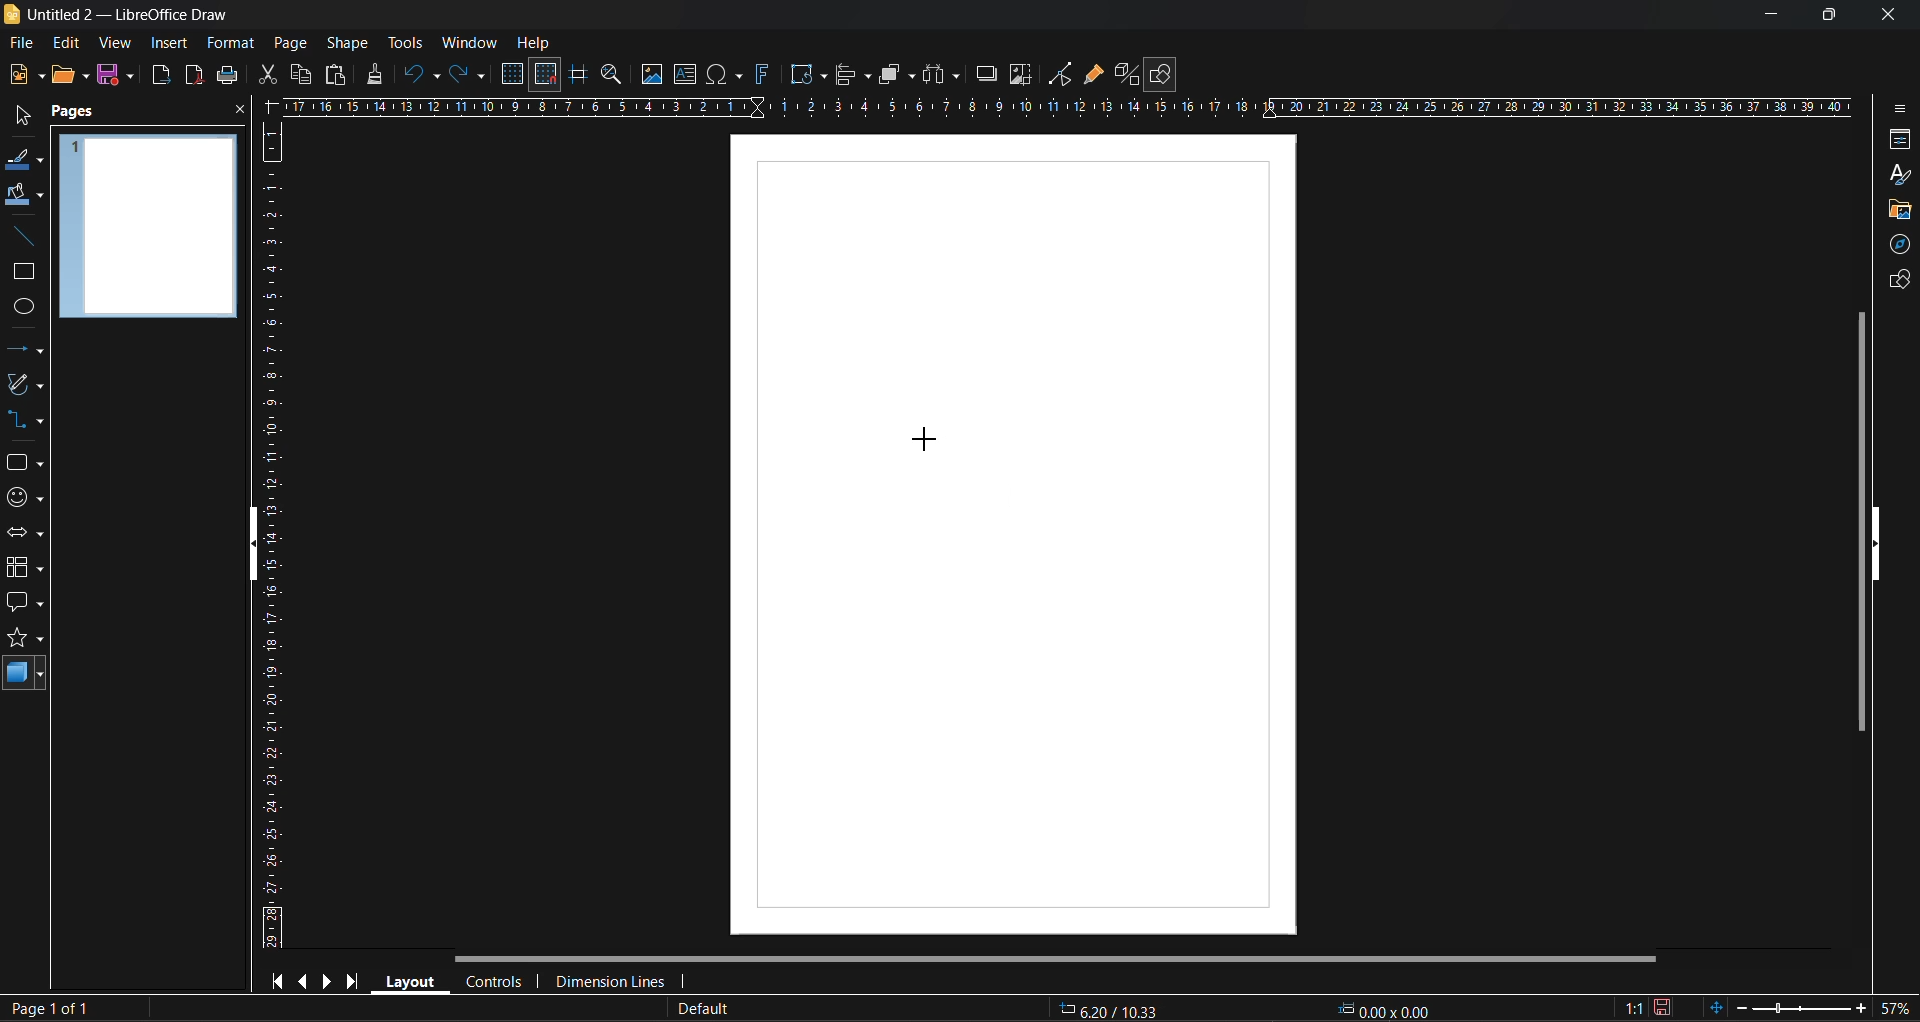  I want to click on cut, so click(270, 76).